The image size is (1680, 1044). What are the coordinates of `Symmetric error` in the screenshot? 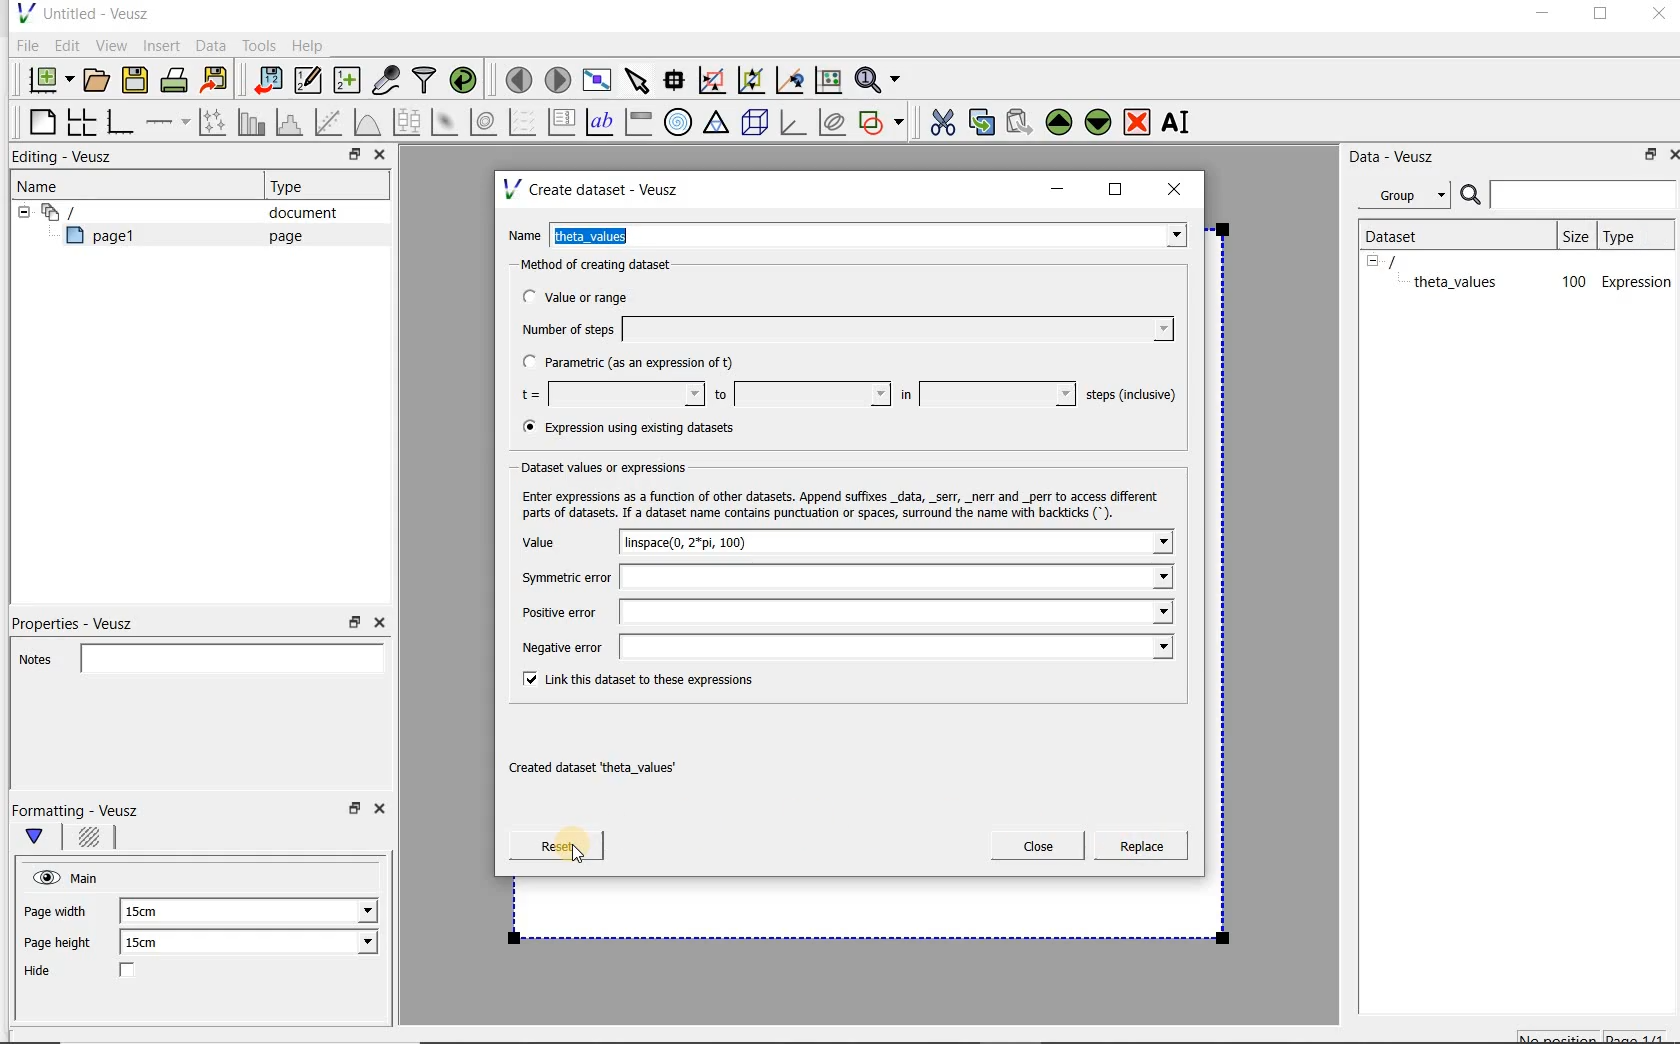 It's located at (840, 577).